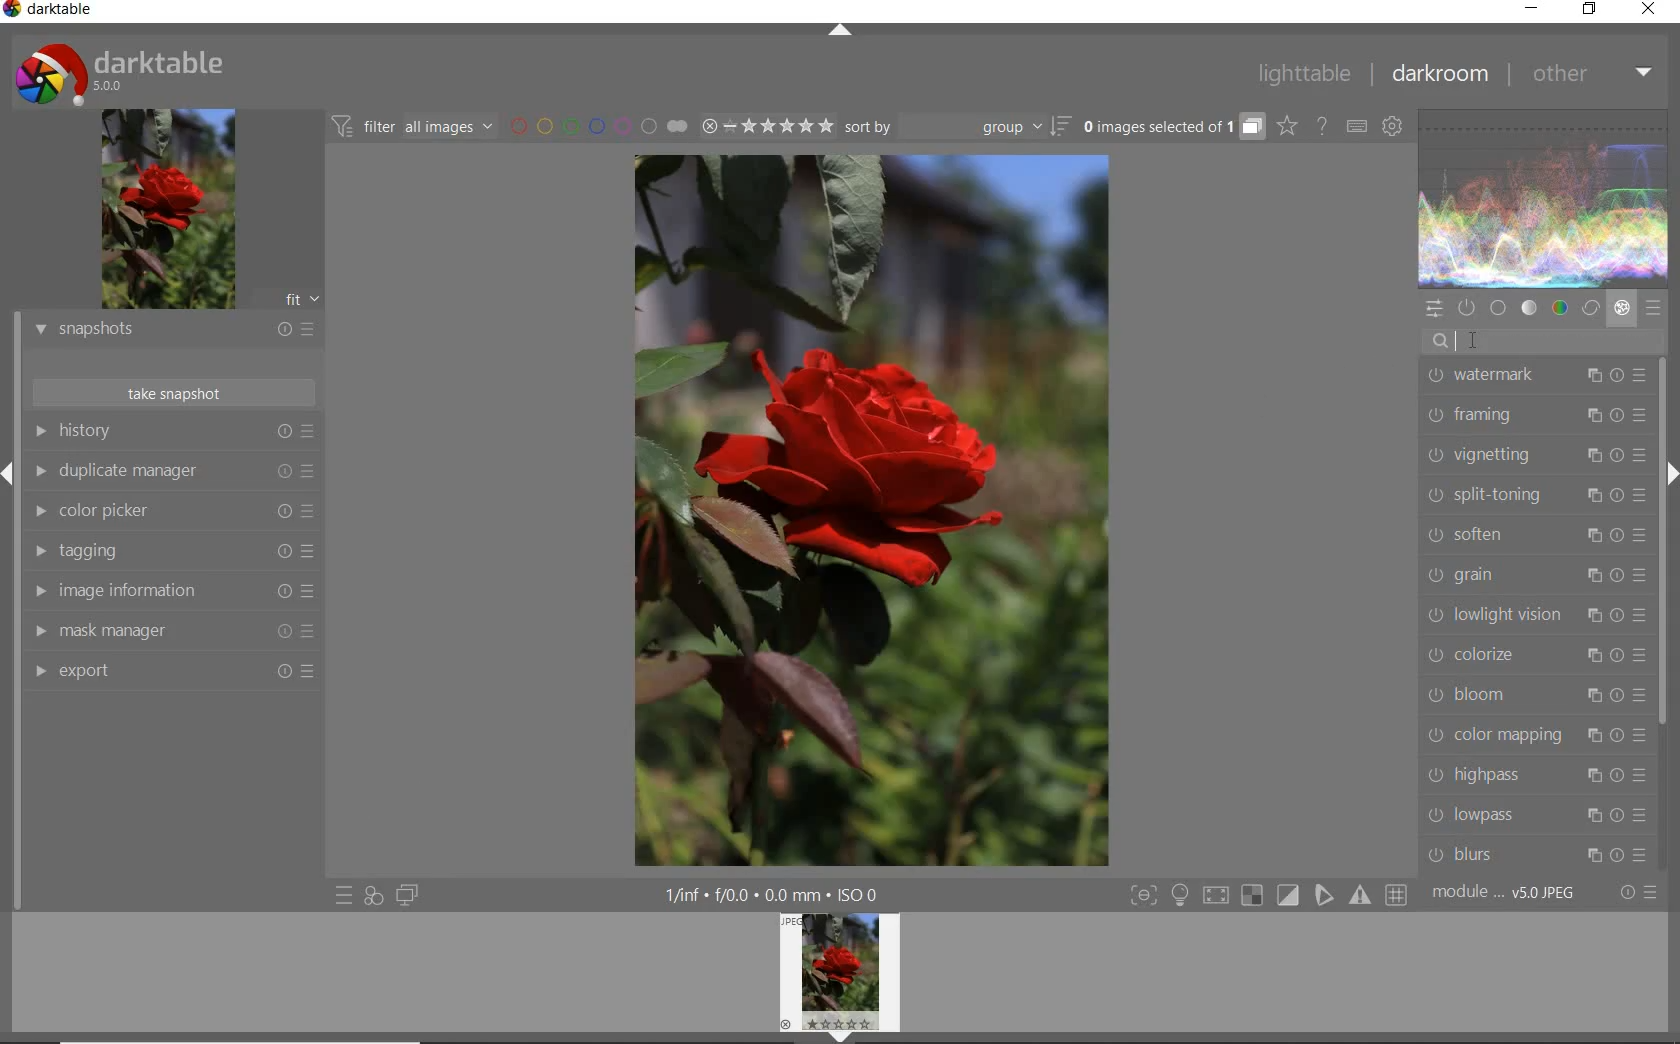  What do you see at coordinates (123, 71) in the screenshot?
I see `system logo` at bounding box center [123, 71].